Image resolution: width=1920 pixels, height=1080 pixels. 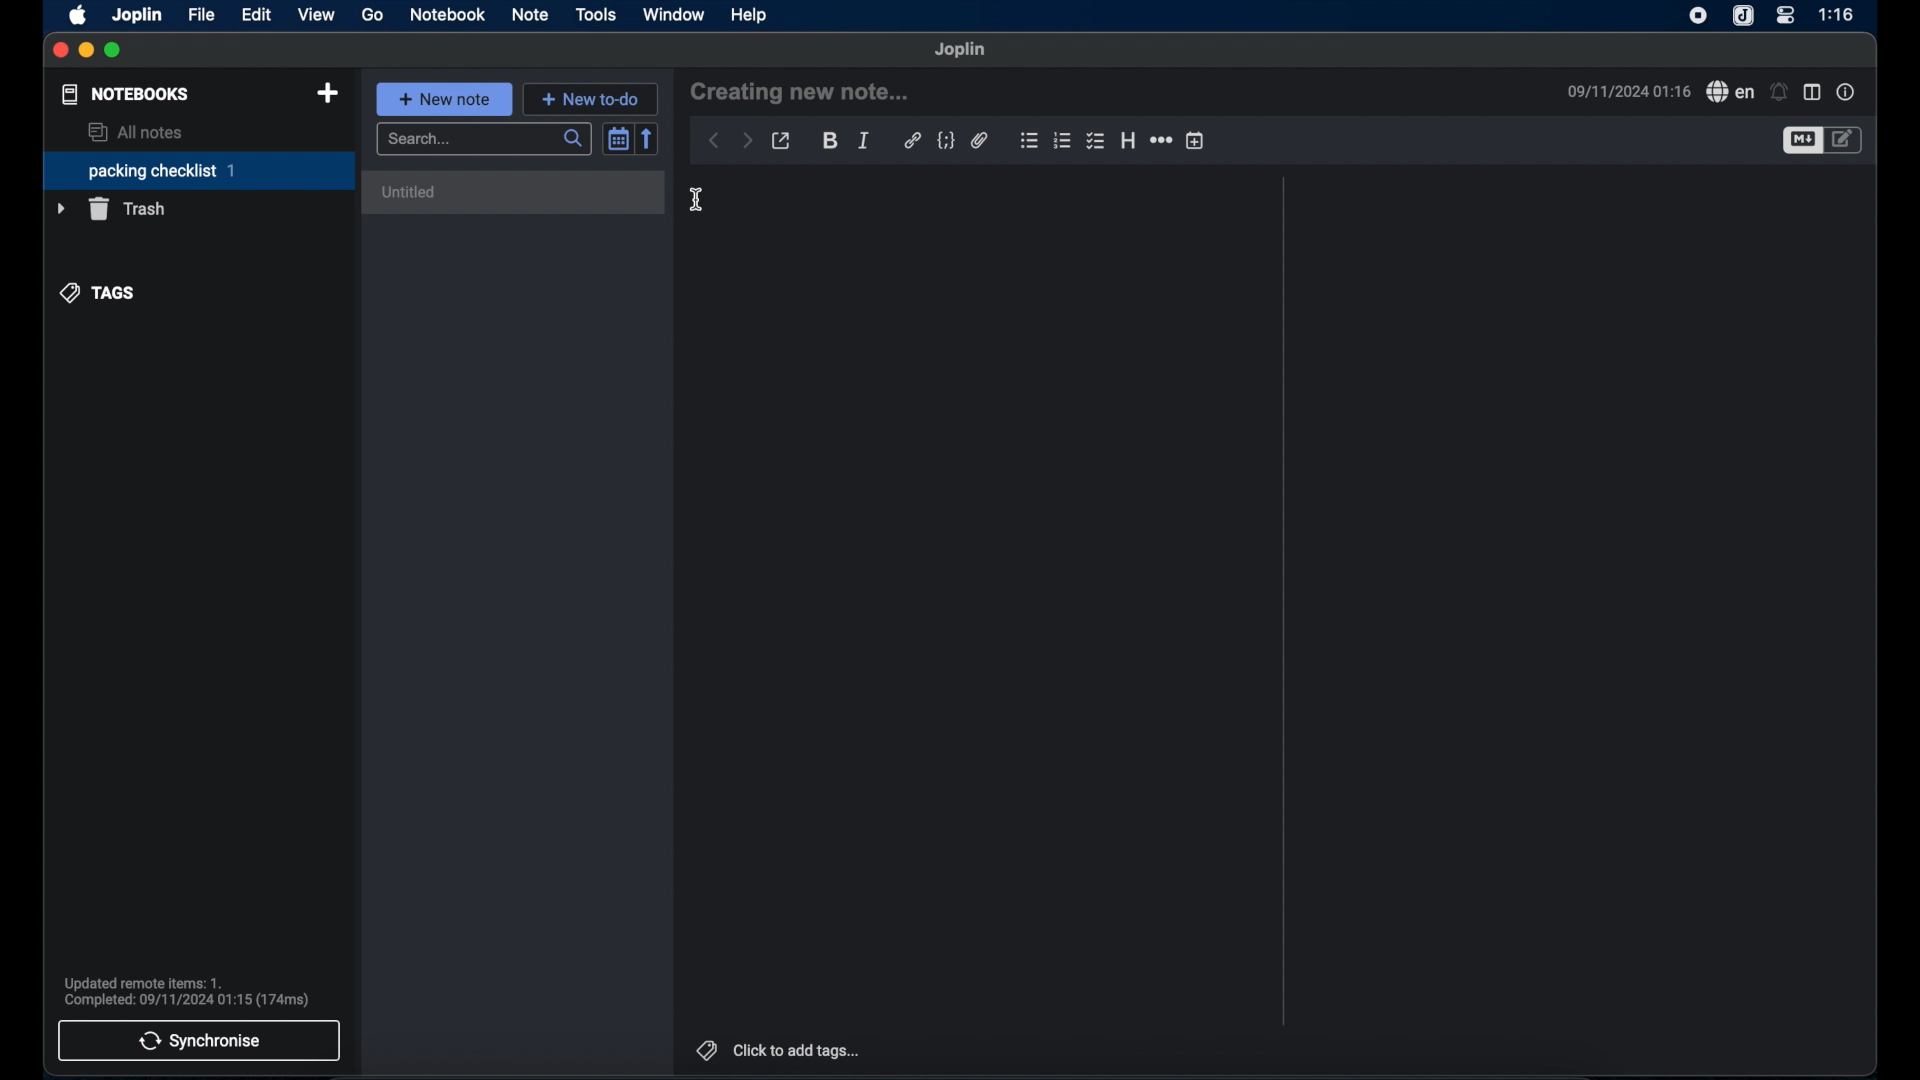 What do you see at coordinates (138, 132) in the screenshot?
I see `all notes` at bounding box center [138, 132].